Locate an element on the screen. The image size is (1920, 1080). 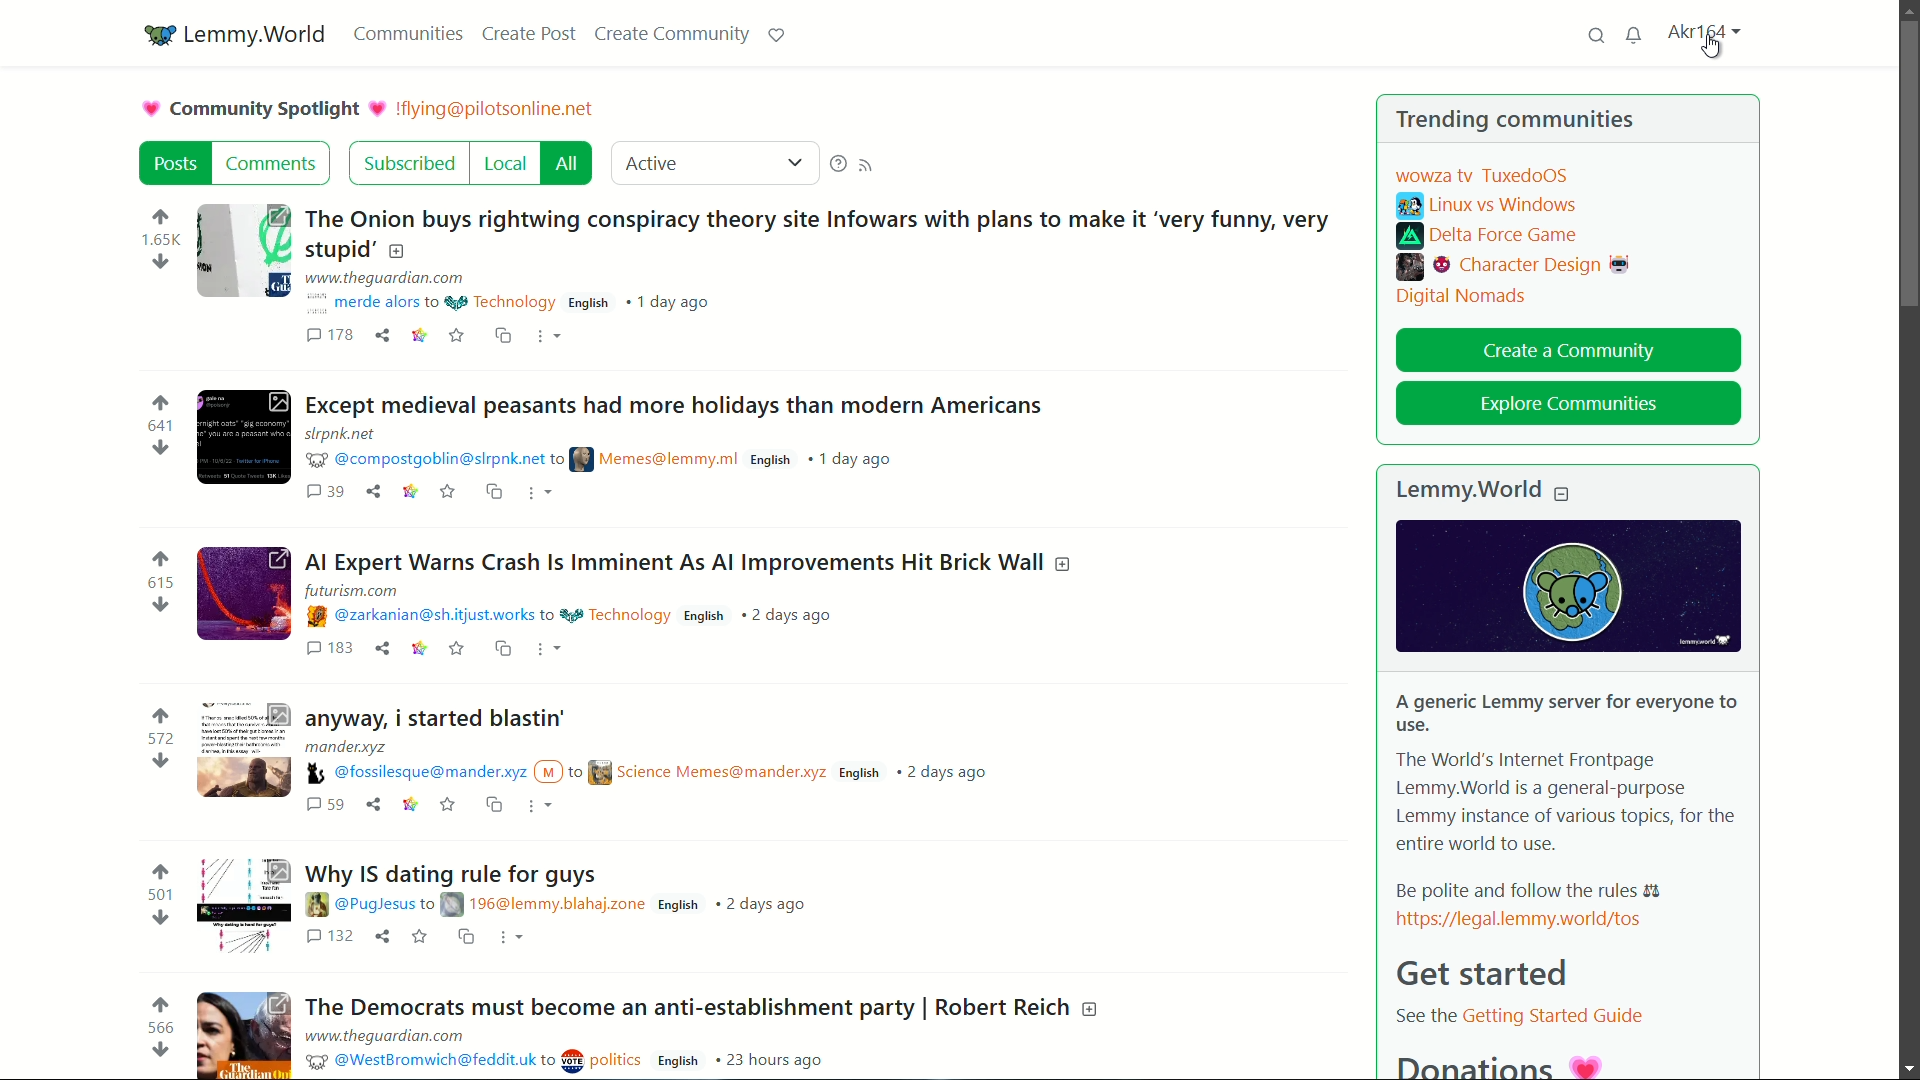
character design is located at coordinates (1514, 268).